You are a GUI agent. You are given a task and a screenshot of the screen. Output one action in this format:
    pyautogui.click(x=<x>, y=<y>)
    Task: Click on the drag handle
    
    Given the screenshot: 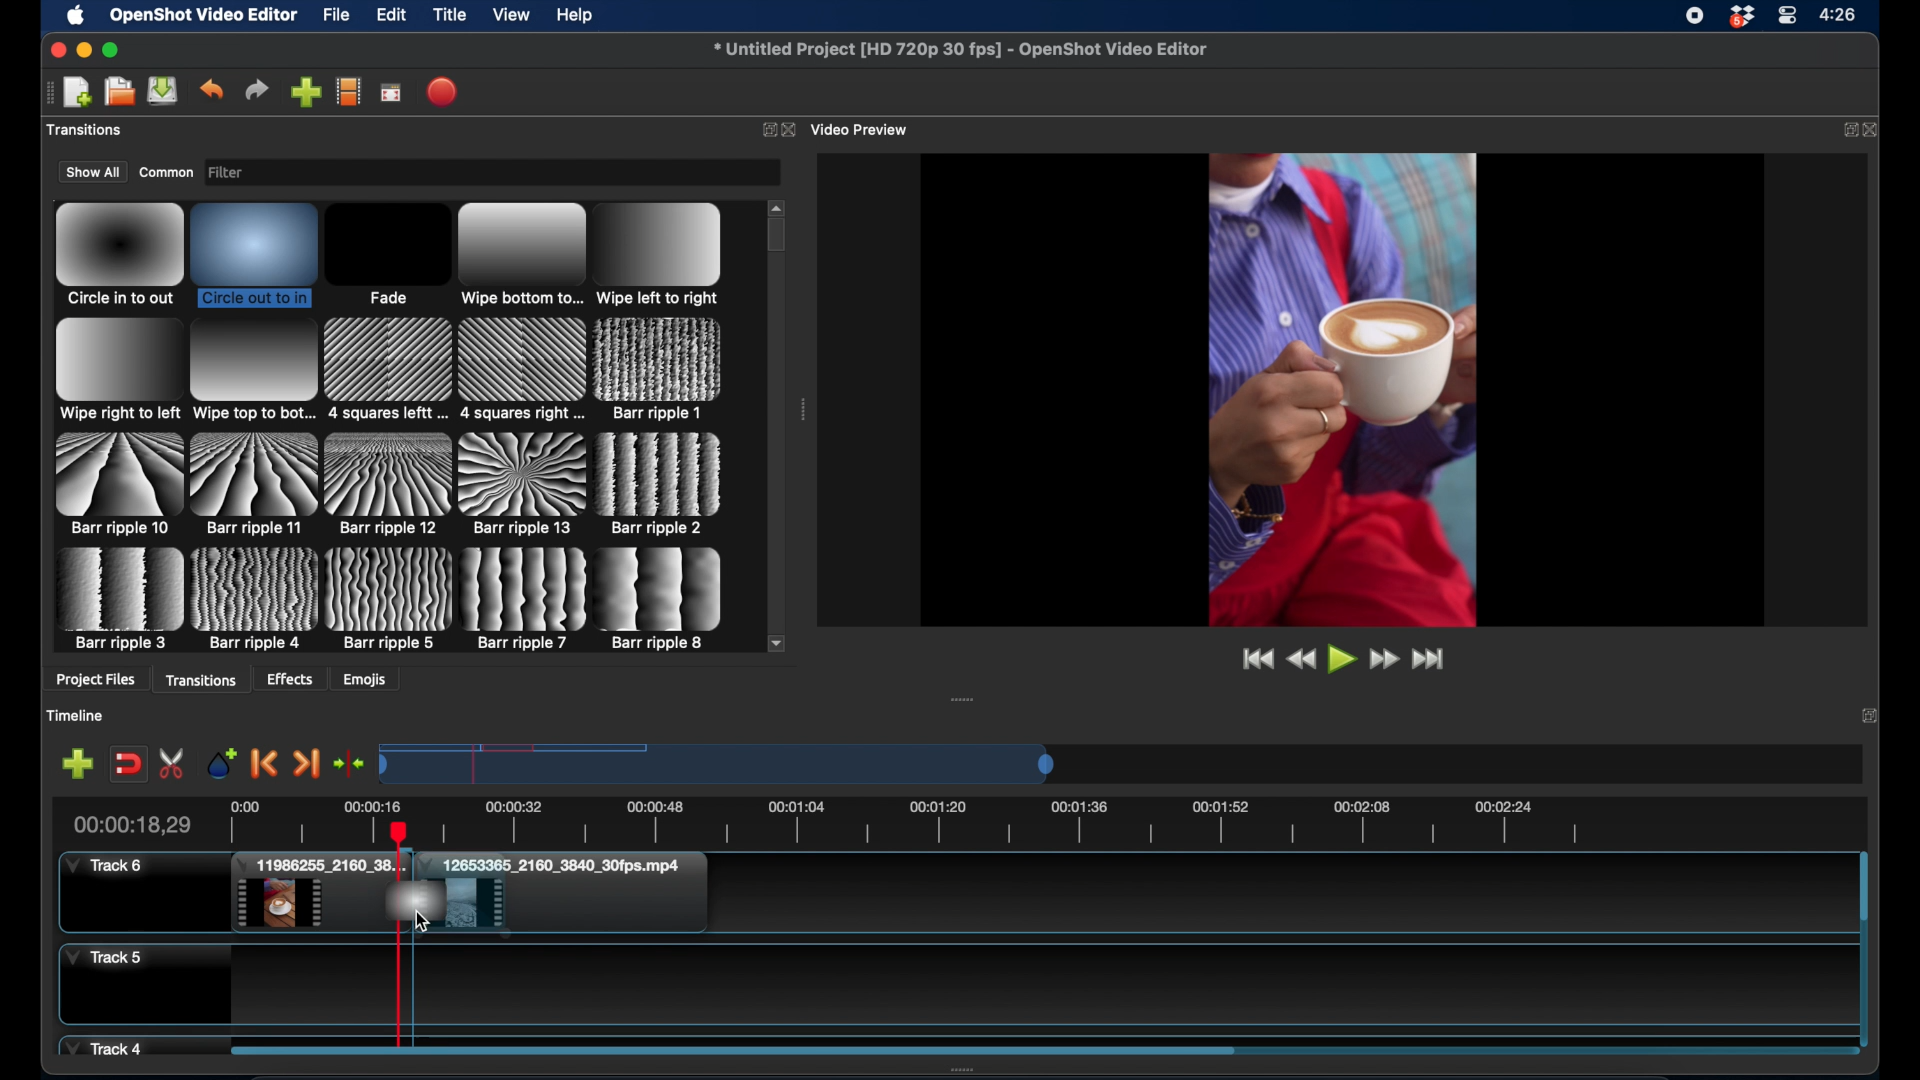 What is the action you would take?
    pyautogui.click(x=804, y=410)
    